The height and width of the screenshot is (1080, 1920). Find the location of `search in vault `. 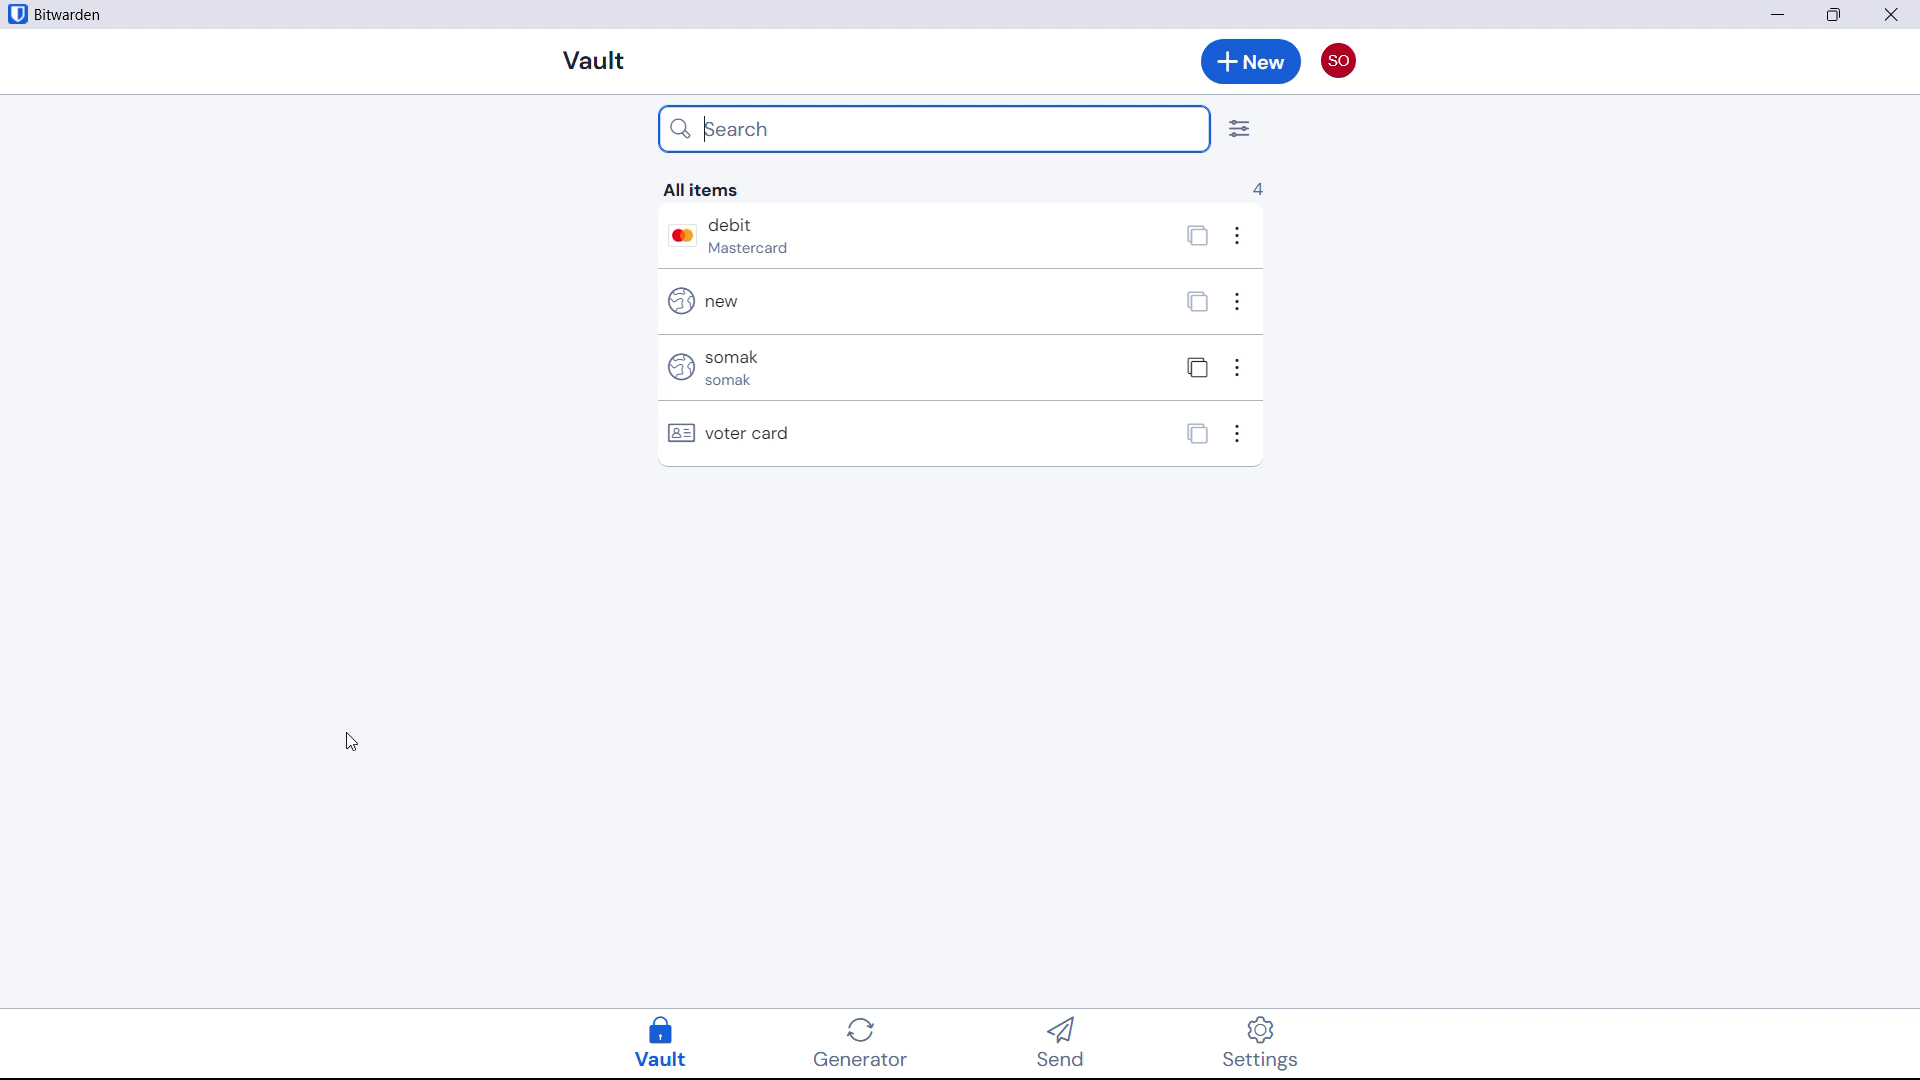

search in vault  is located at coordinates (935, 129).